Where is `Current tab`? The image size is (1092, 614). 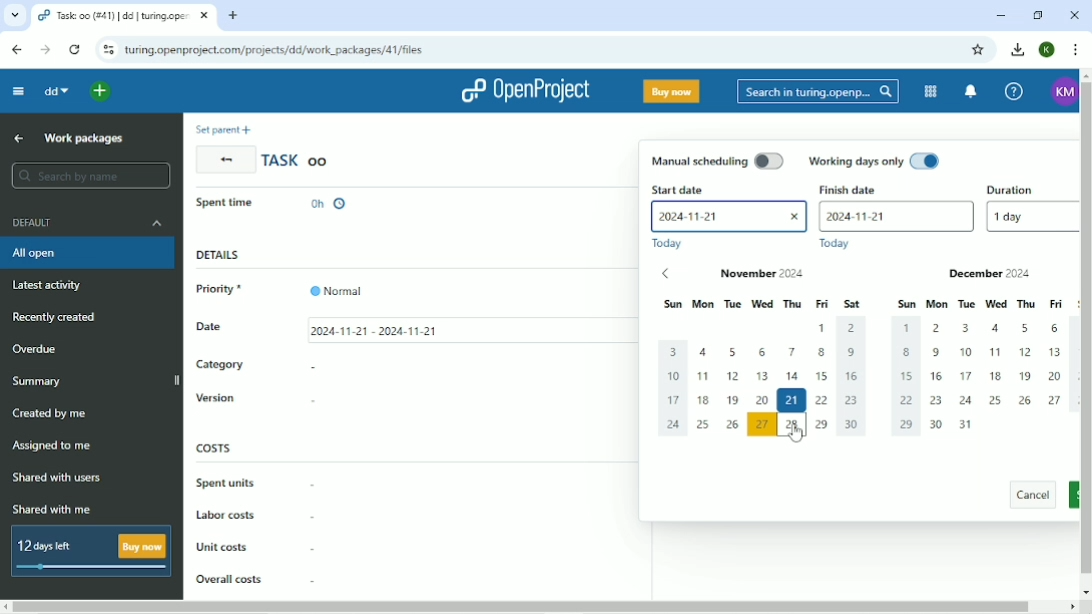
Current tab is located at coordinates (124, 15).